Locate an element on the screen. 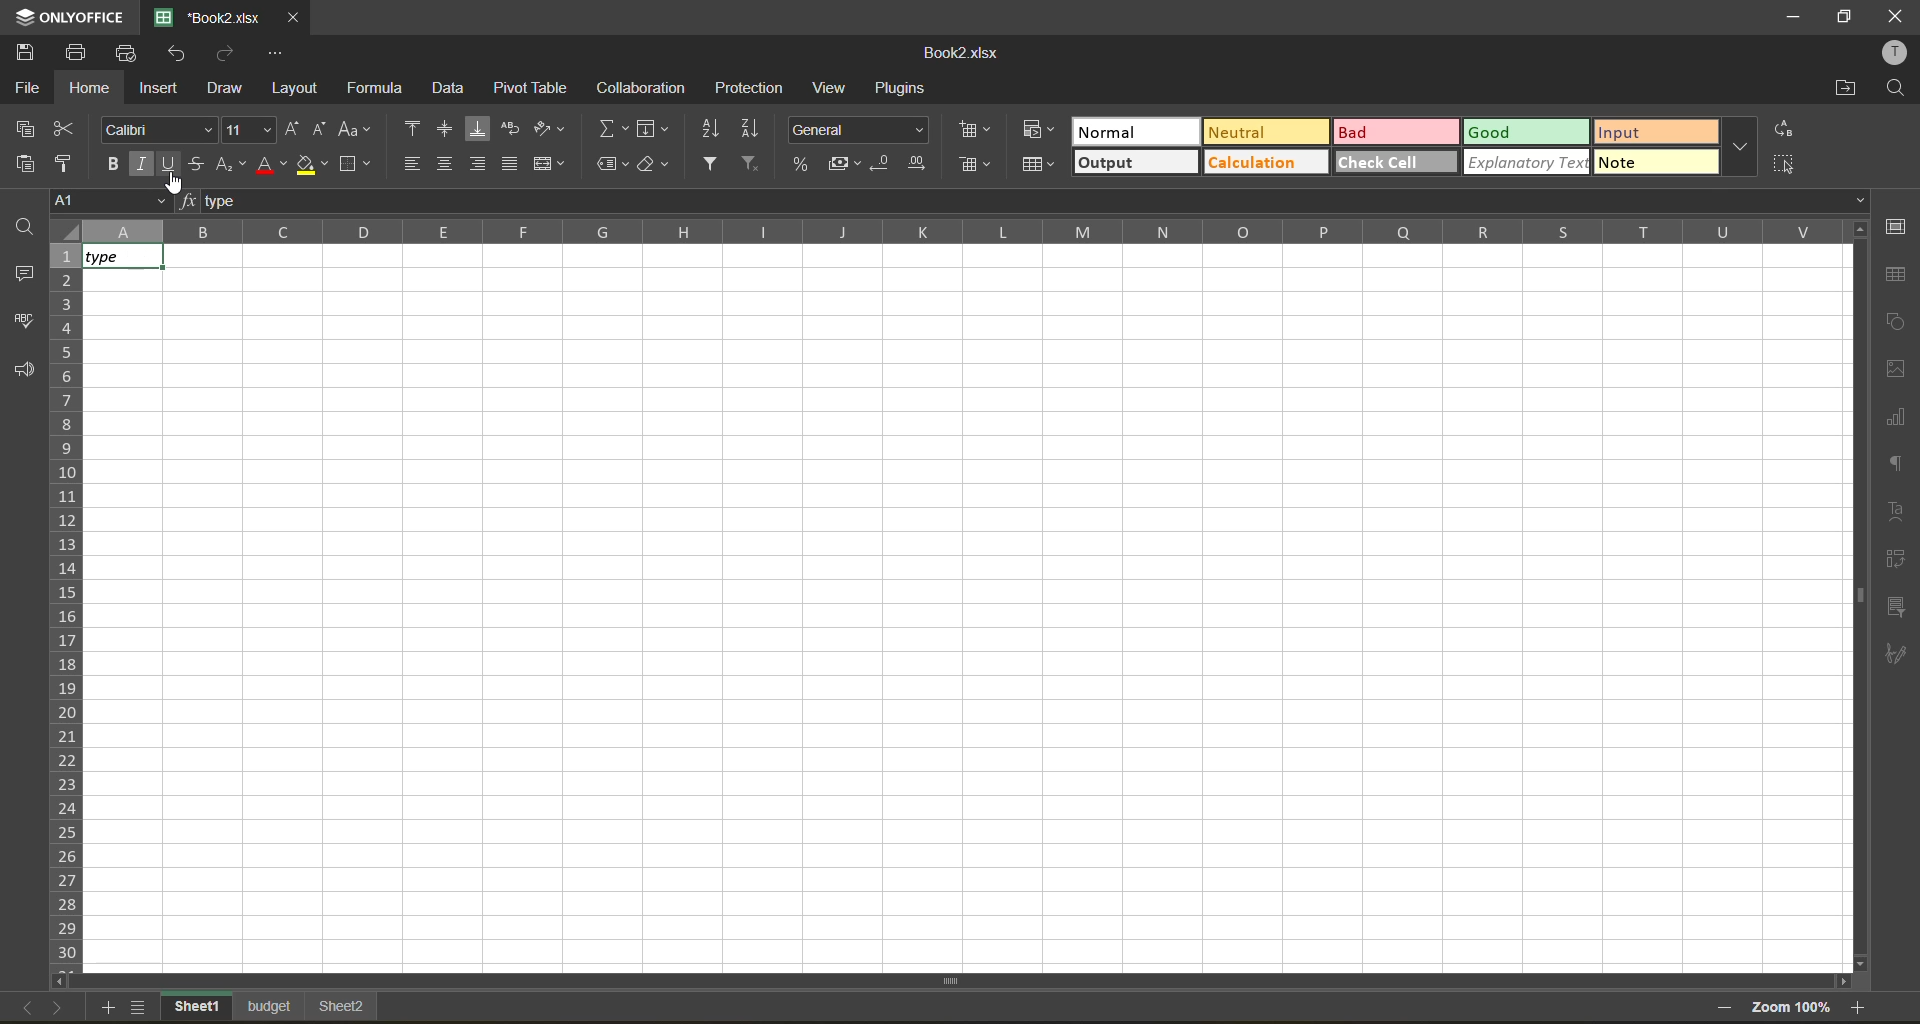 The height and width of the screenshot is (1024, 1920). calculation is located at coordinates (1265, 163).